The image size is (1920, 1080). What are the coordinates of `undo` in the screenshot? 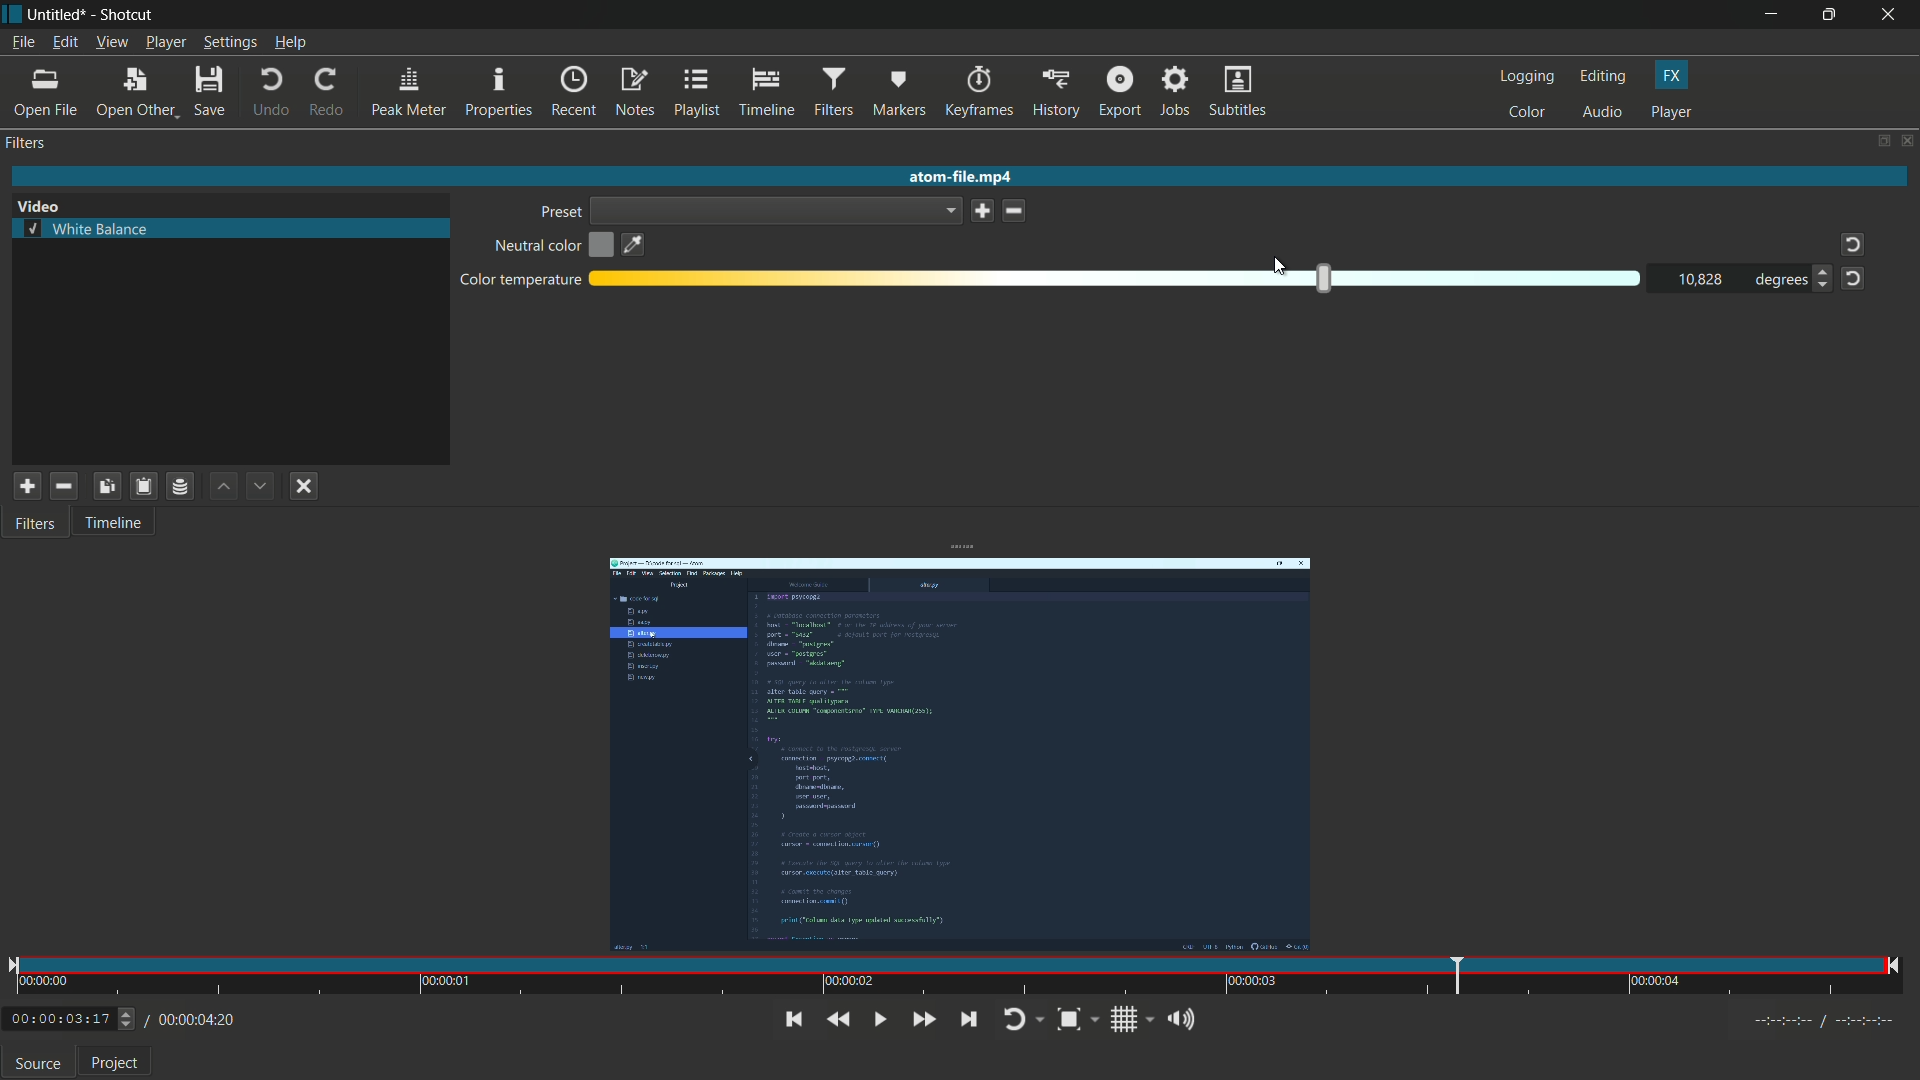 It's located at (269, 91).